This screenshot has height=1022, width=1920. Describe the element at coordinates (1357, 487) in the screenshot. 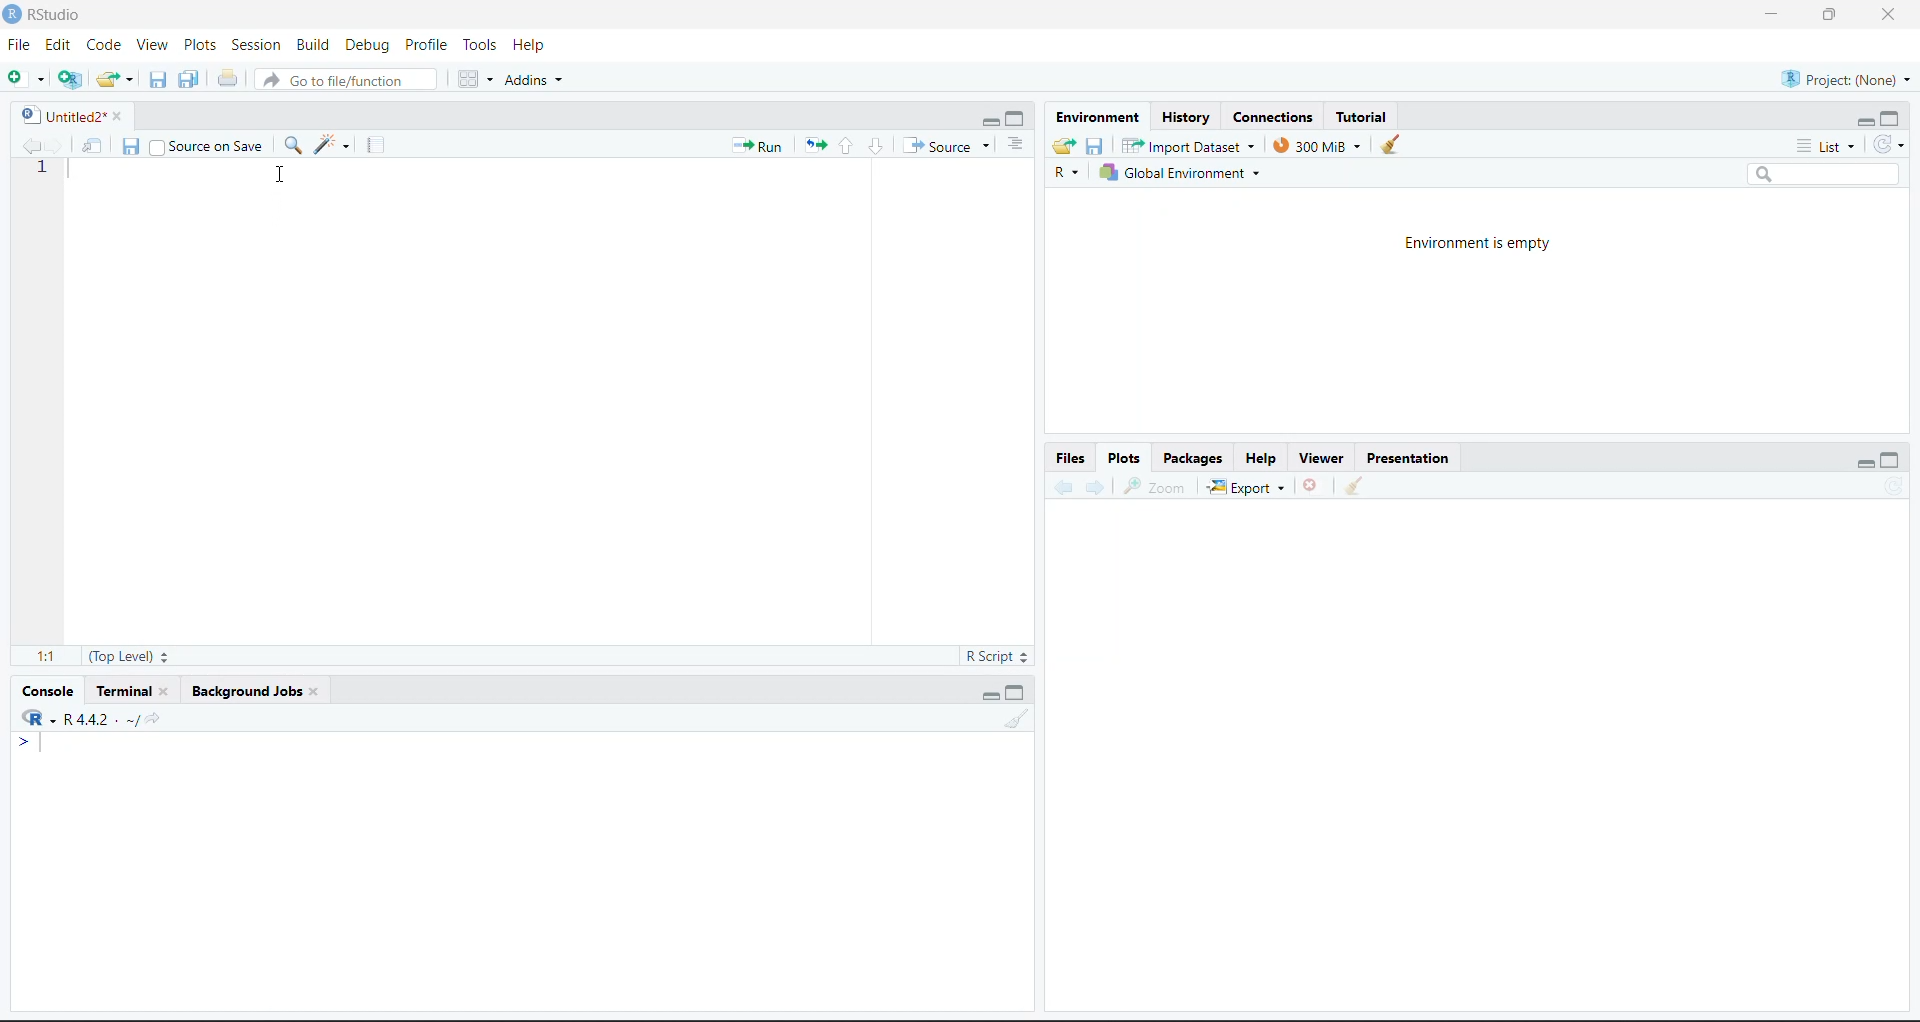

I see `clear all plots` at that location.